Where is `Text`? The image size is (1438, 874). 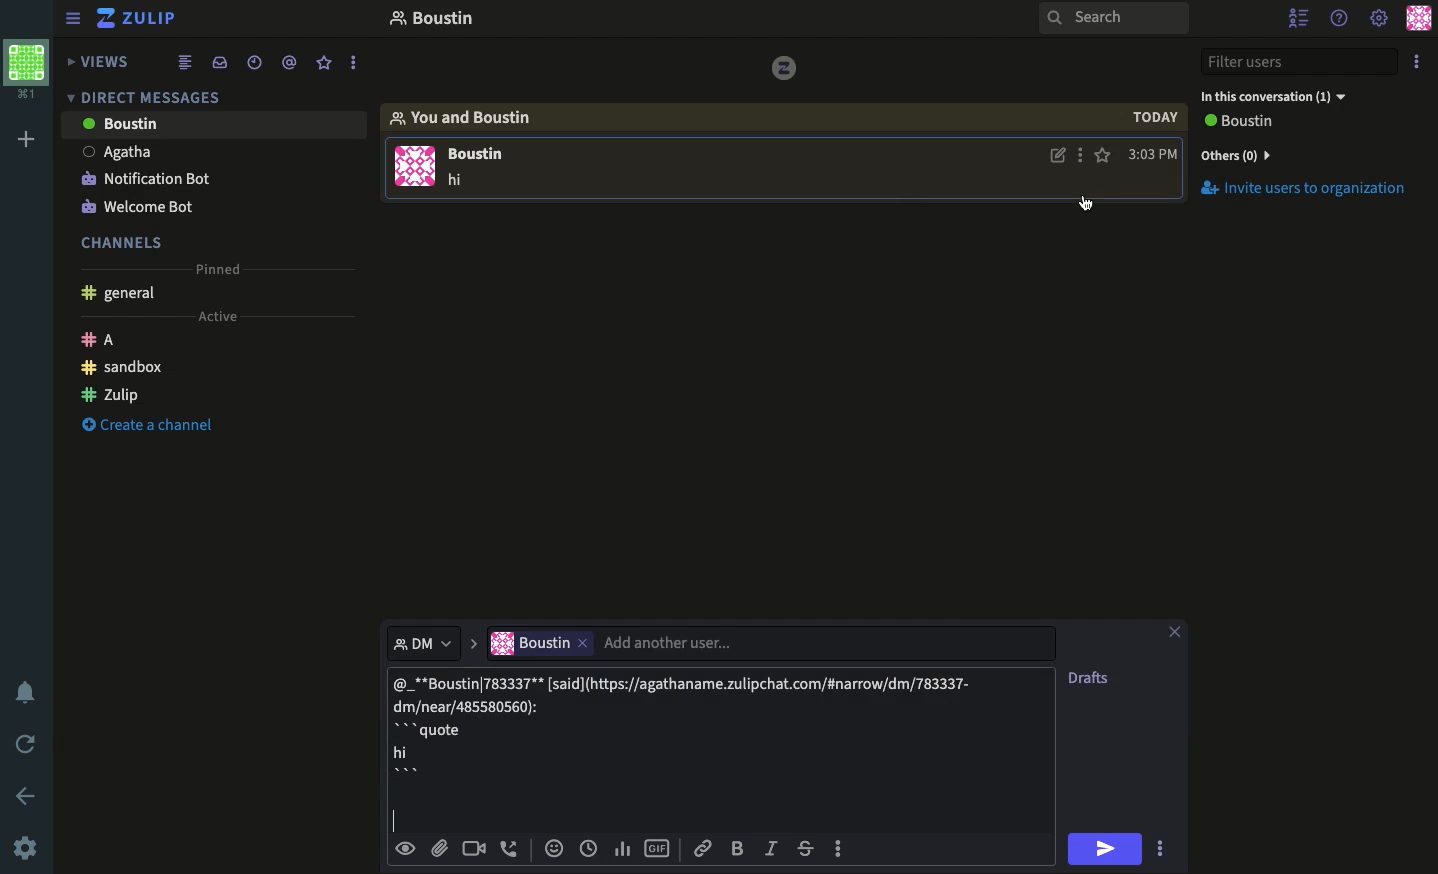 Text is located at coordinates (689, 732).